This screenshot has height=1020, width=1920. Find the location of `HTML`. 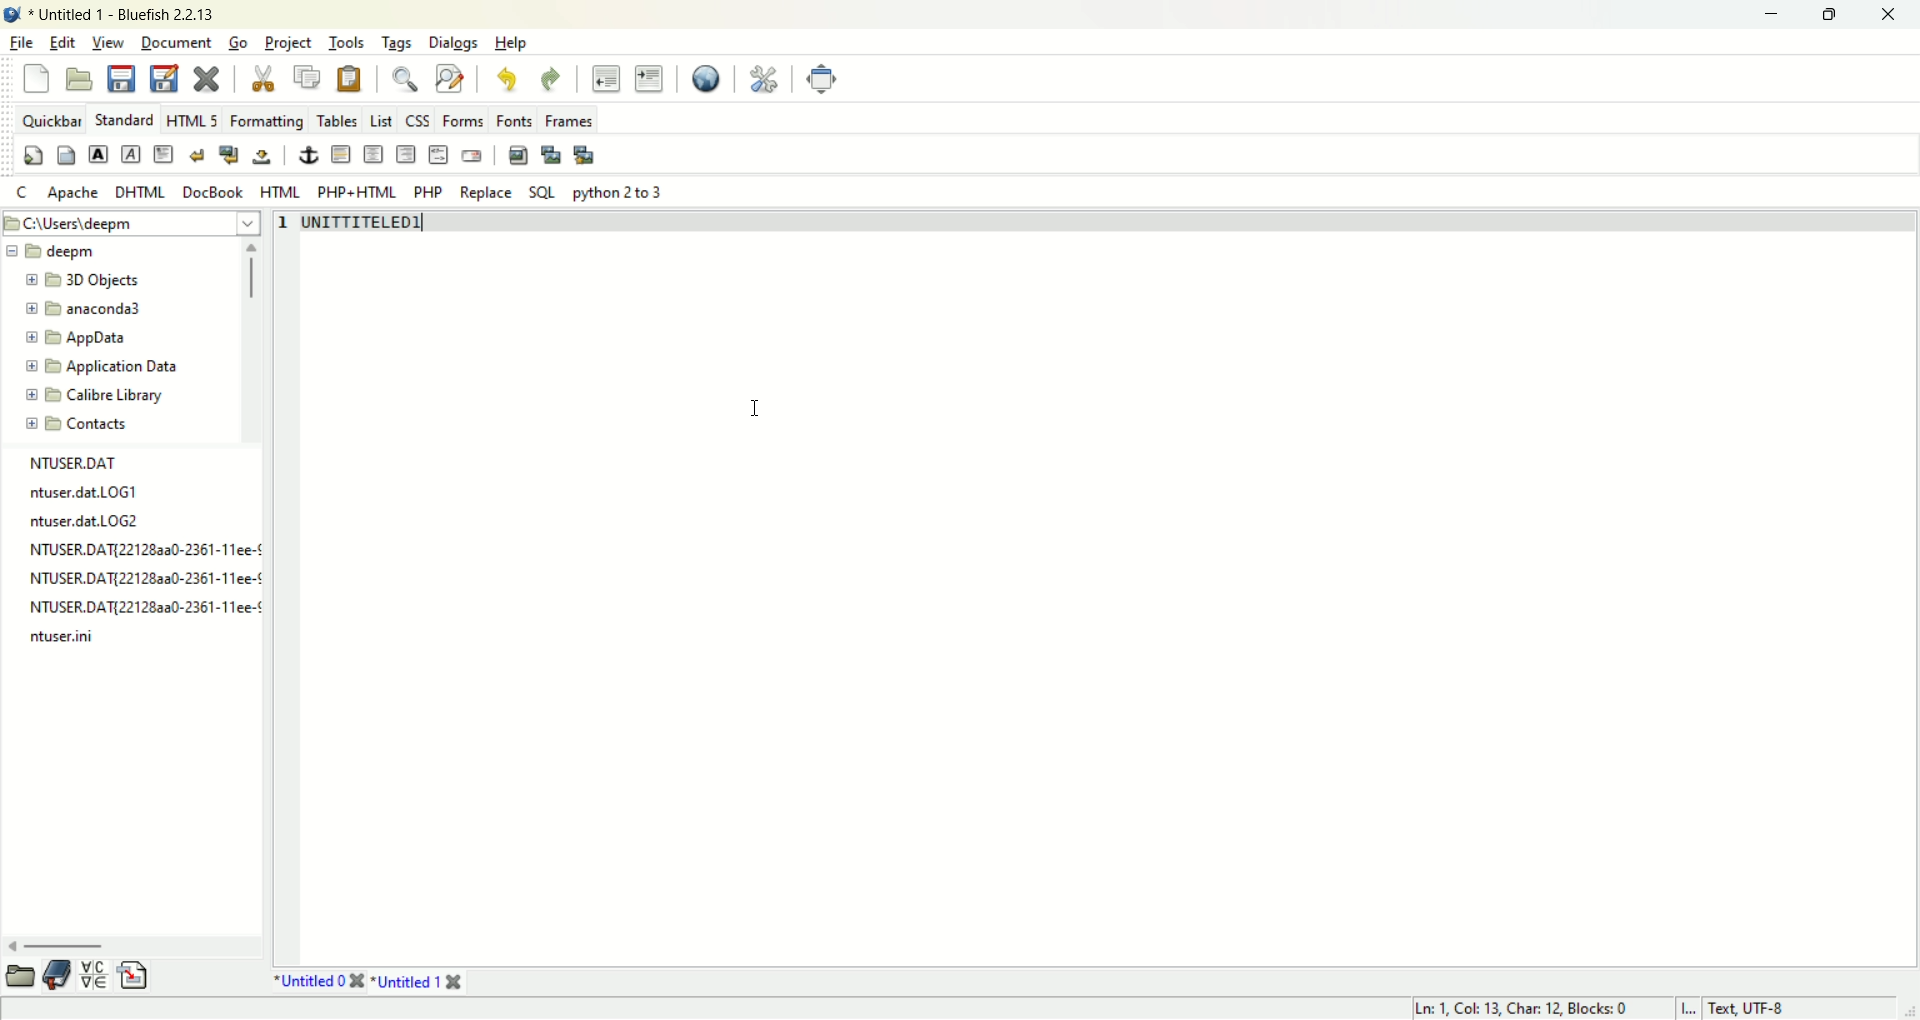

HTML is located at coordinates (280, 191).